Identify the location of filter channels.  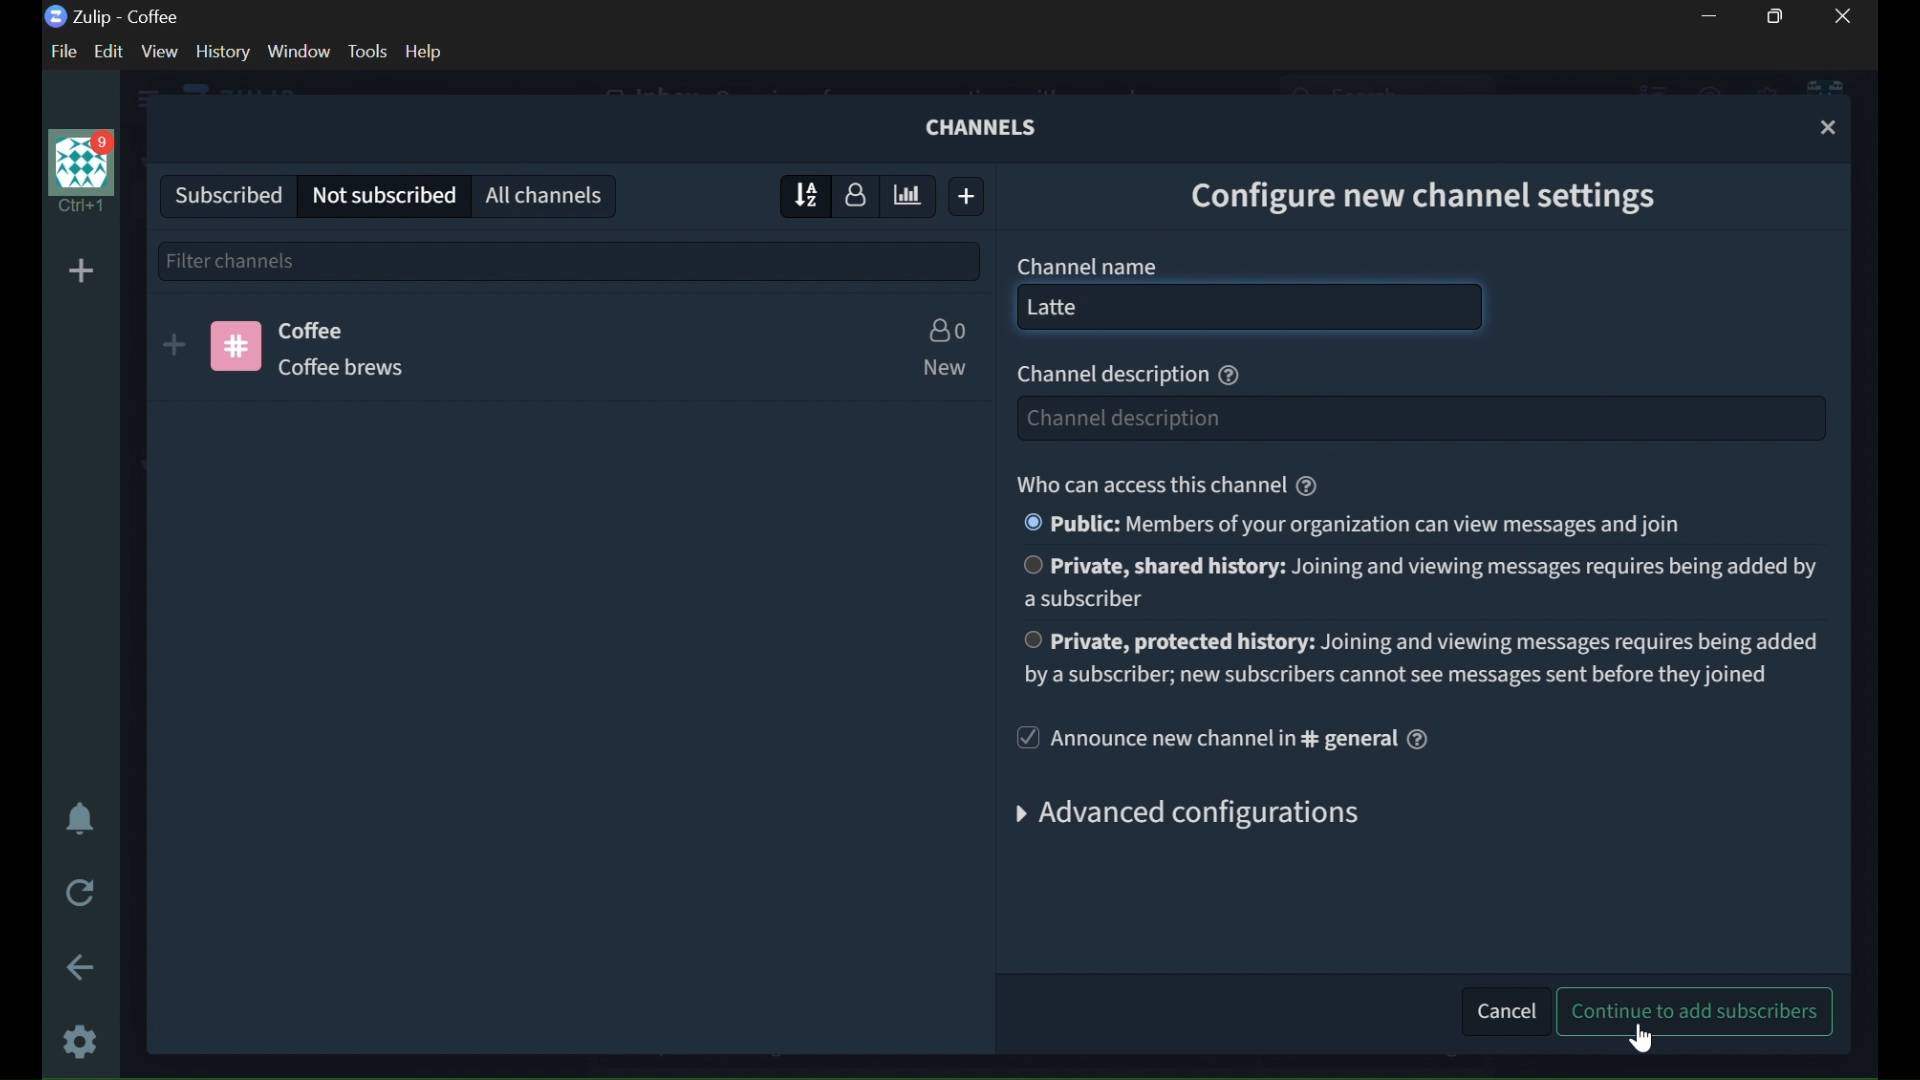
(570, 259).